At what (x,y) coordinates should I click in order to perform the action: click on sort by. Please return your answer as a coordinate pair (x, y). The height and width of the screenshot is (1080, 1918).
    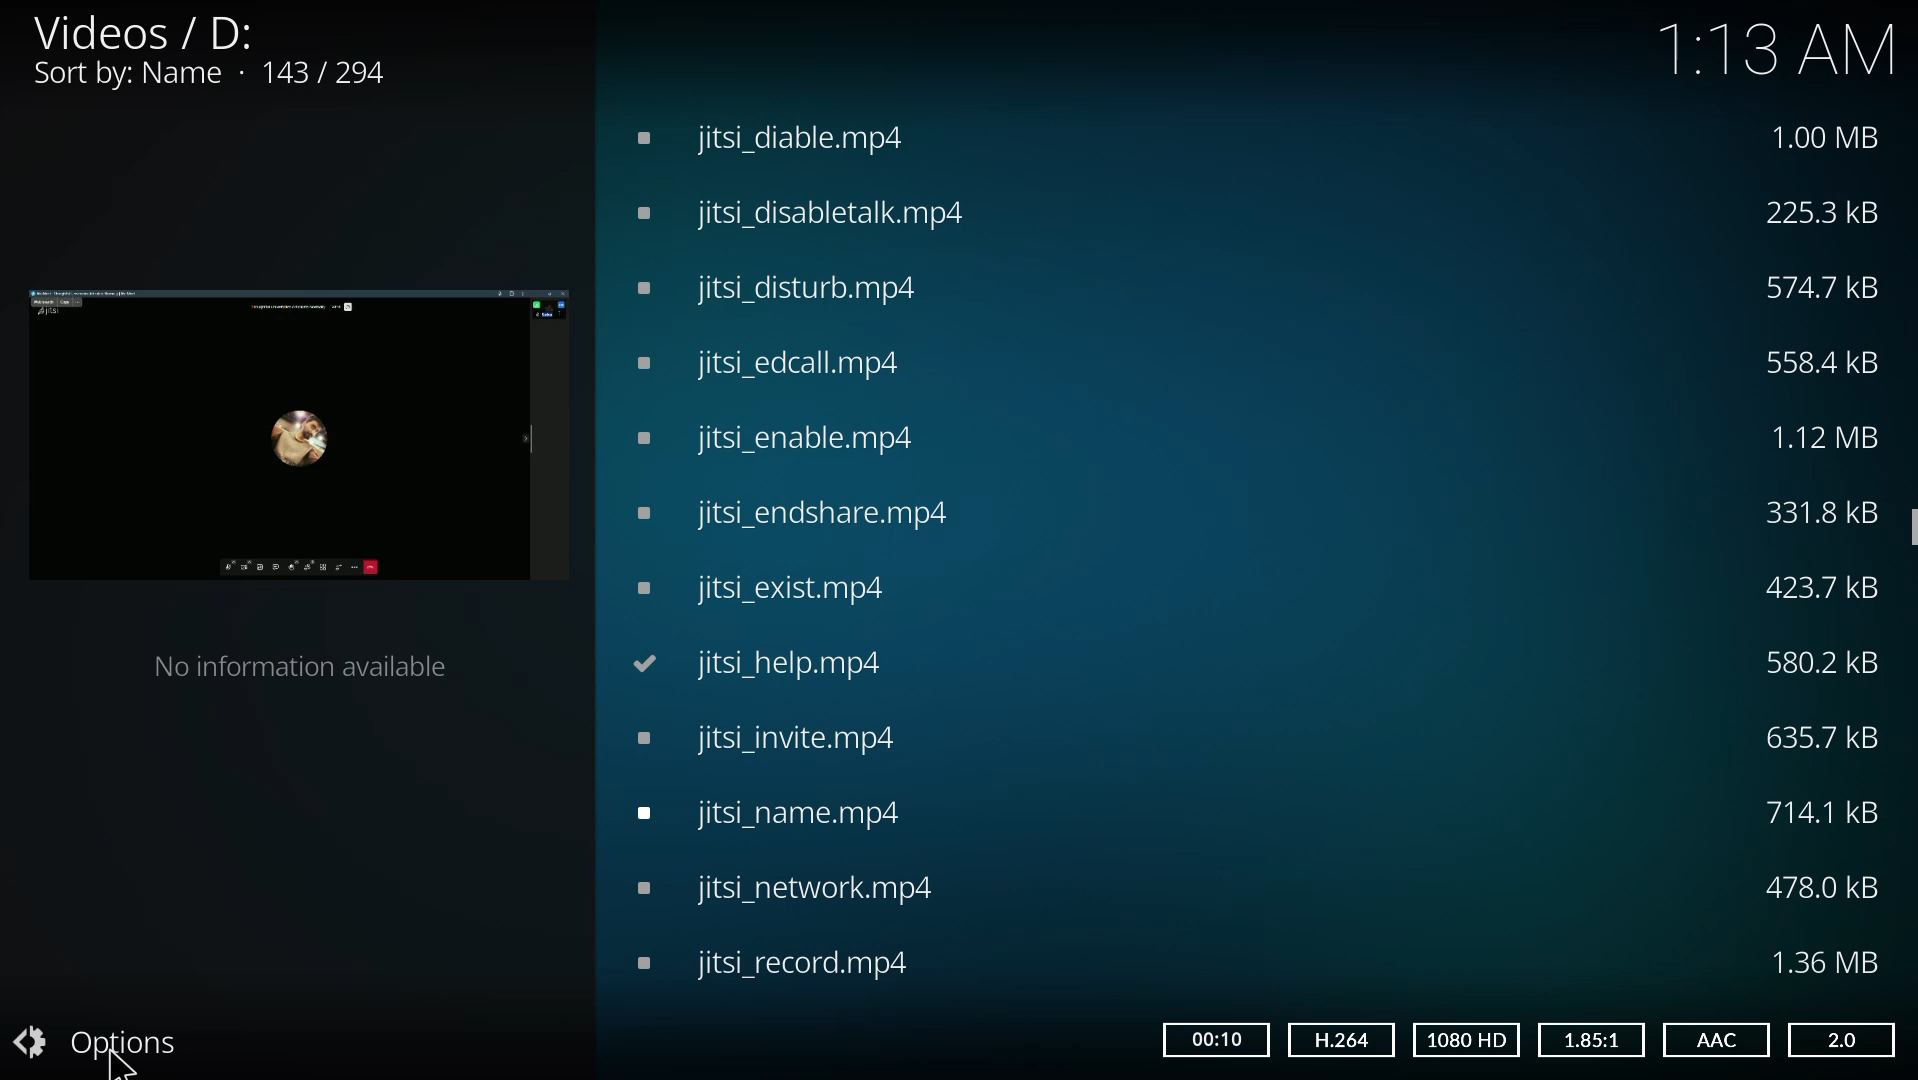
    Looking at the image, I should click on (214, 80).